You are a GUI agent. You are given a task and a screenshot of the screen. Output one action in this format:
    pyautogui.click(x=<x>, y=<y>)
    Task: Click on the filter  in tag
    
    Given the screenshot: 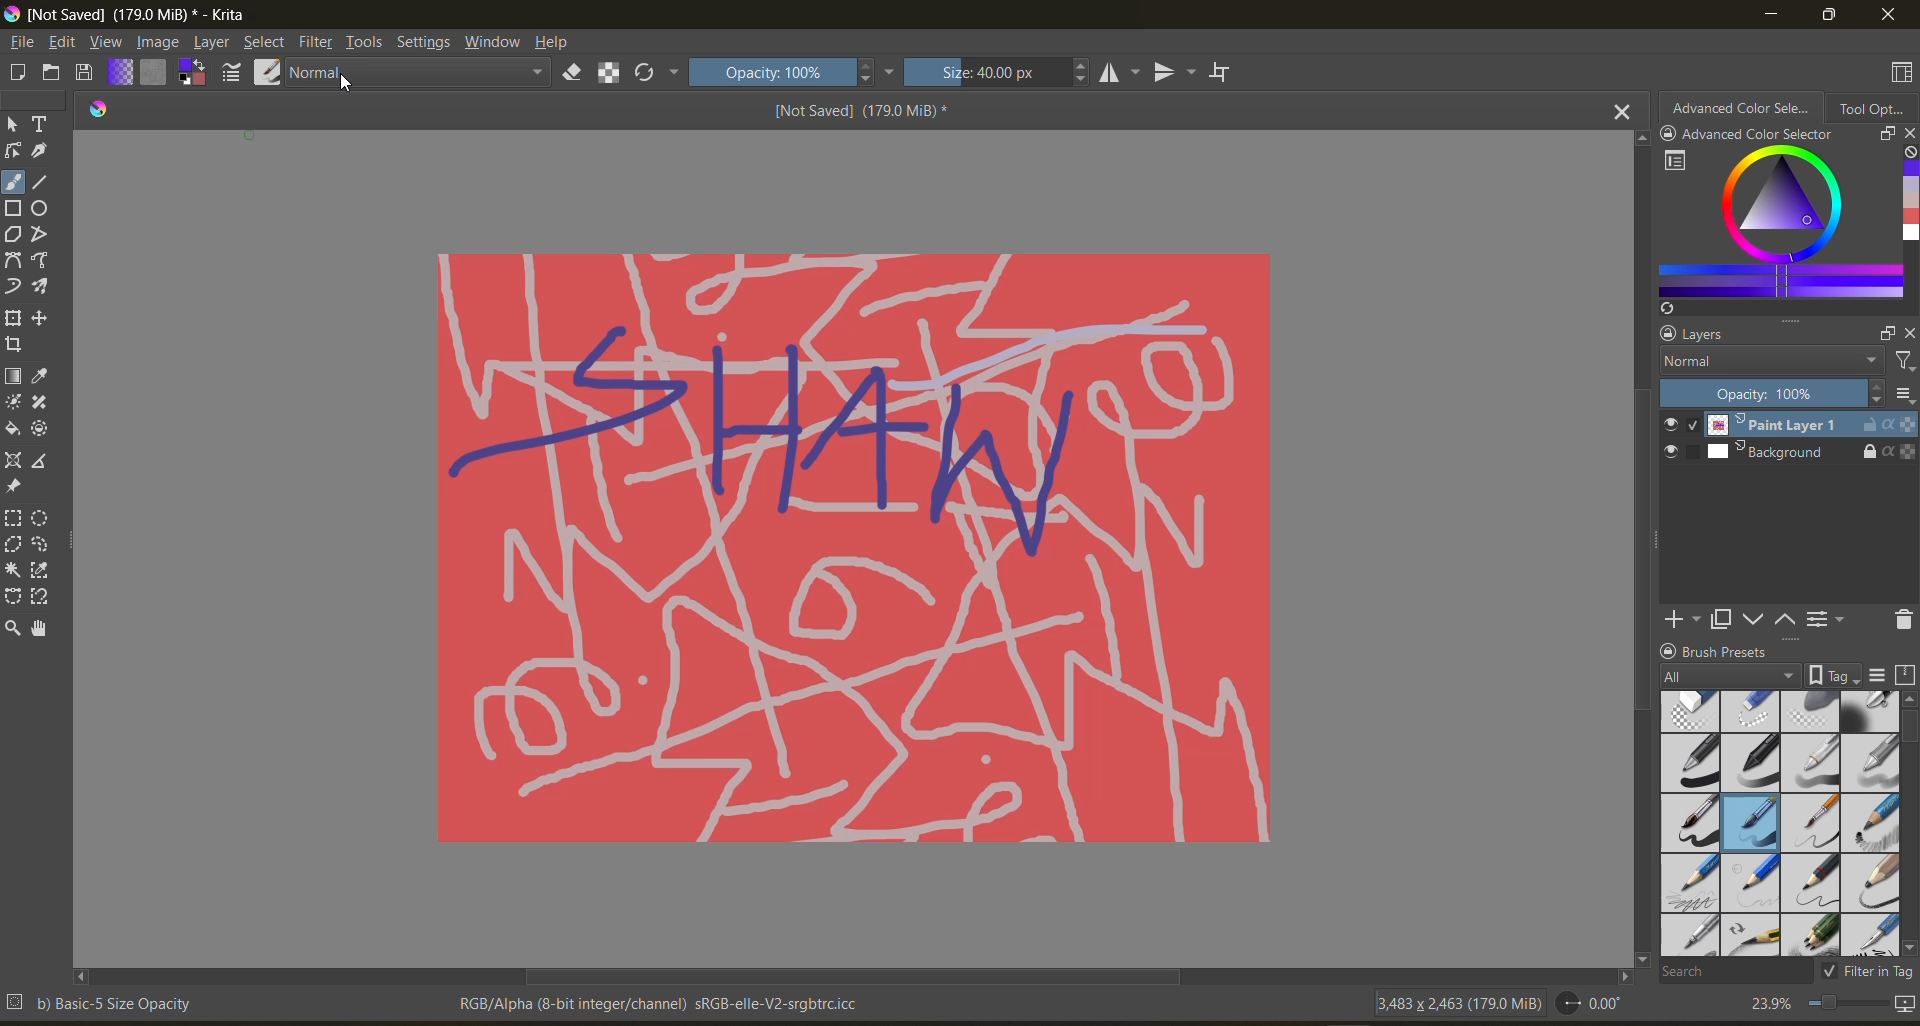 What is the action you would take?
    pyautogui.click(x=1866, y=973)
    